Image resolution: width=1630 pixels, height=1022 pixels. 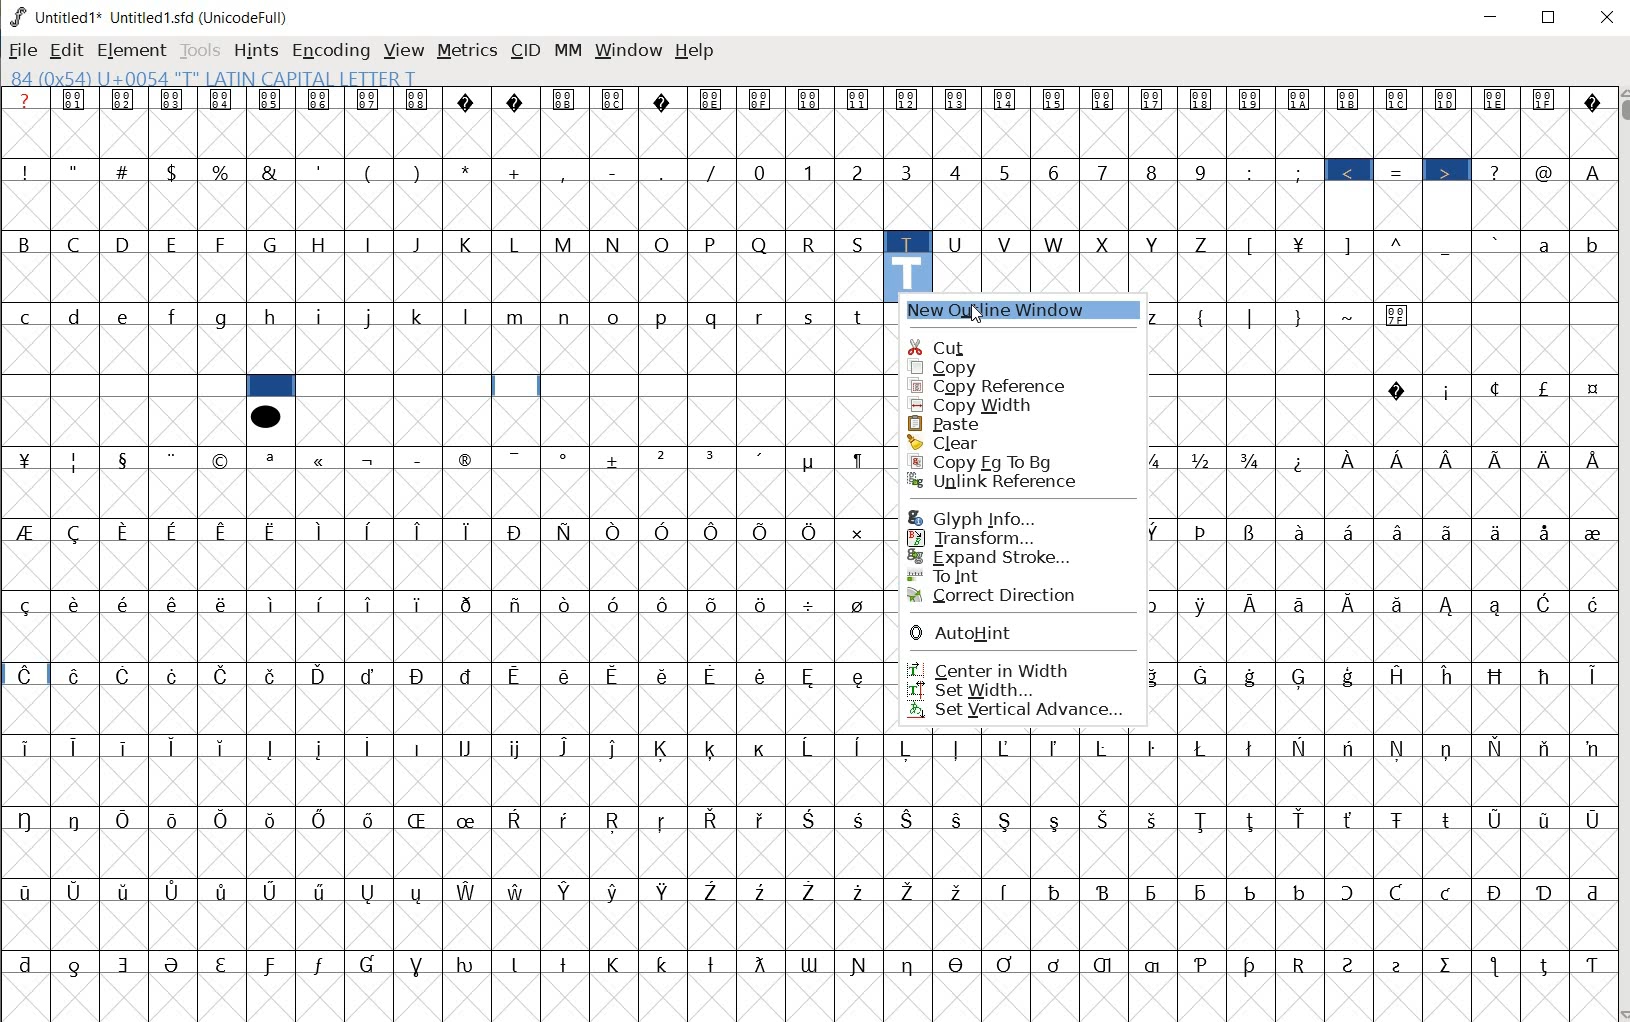 I want to click on Symbol, so click(x=318, y=964).